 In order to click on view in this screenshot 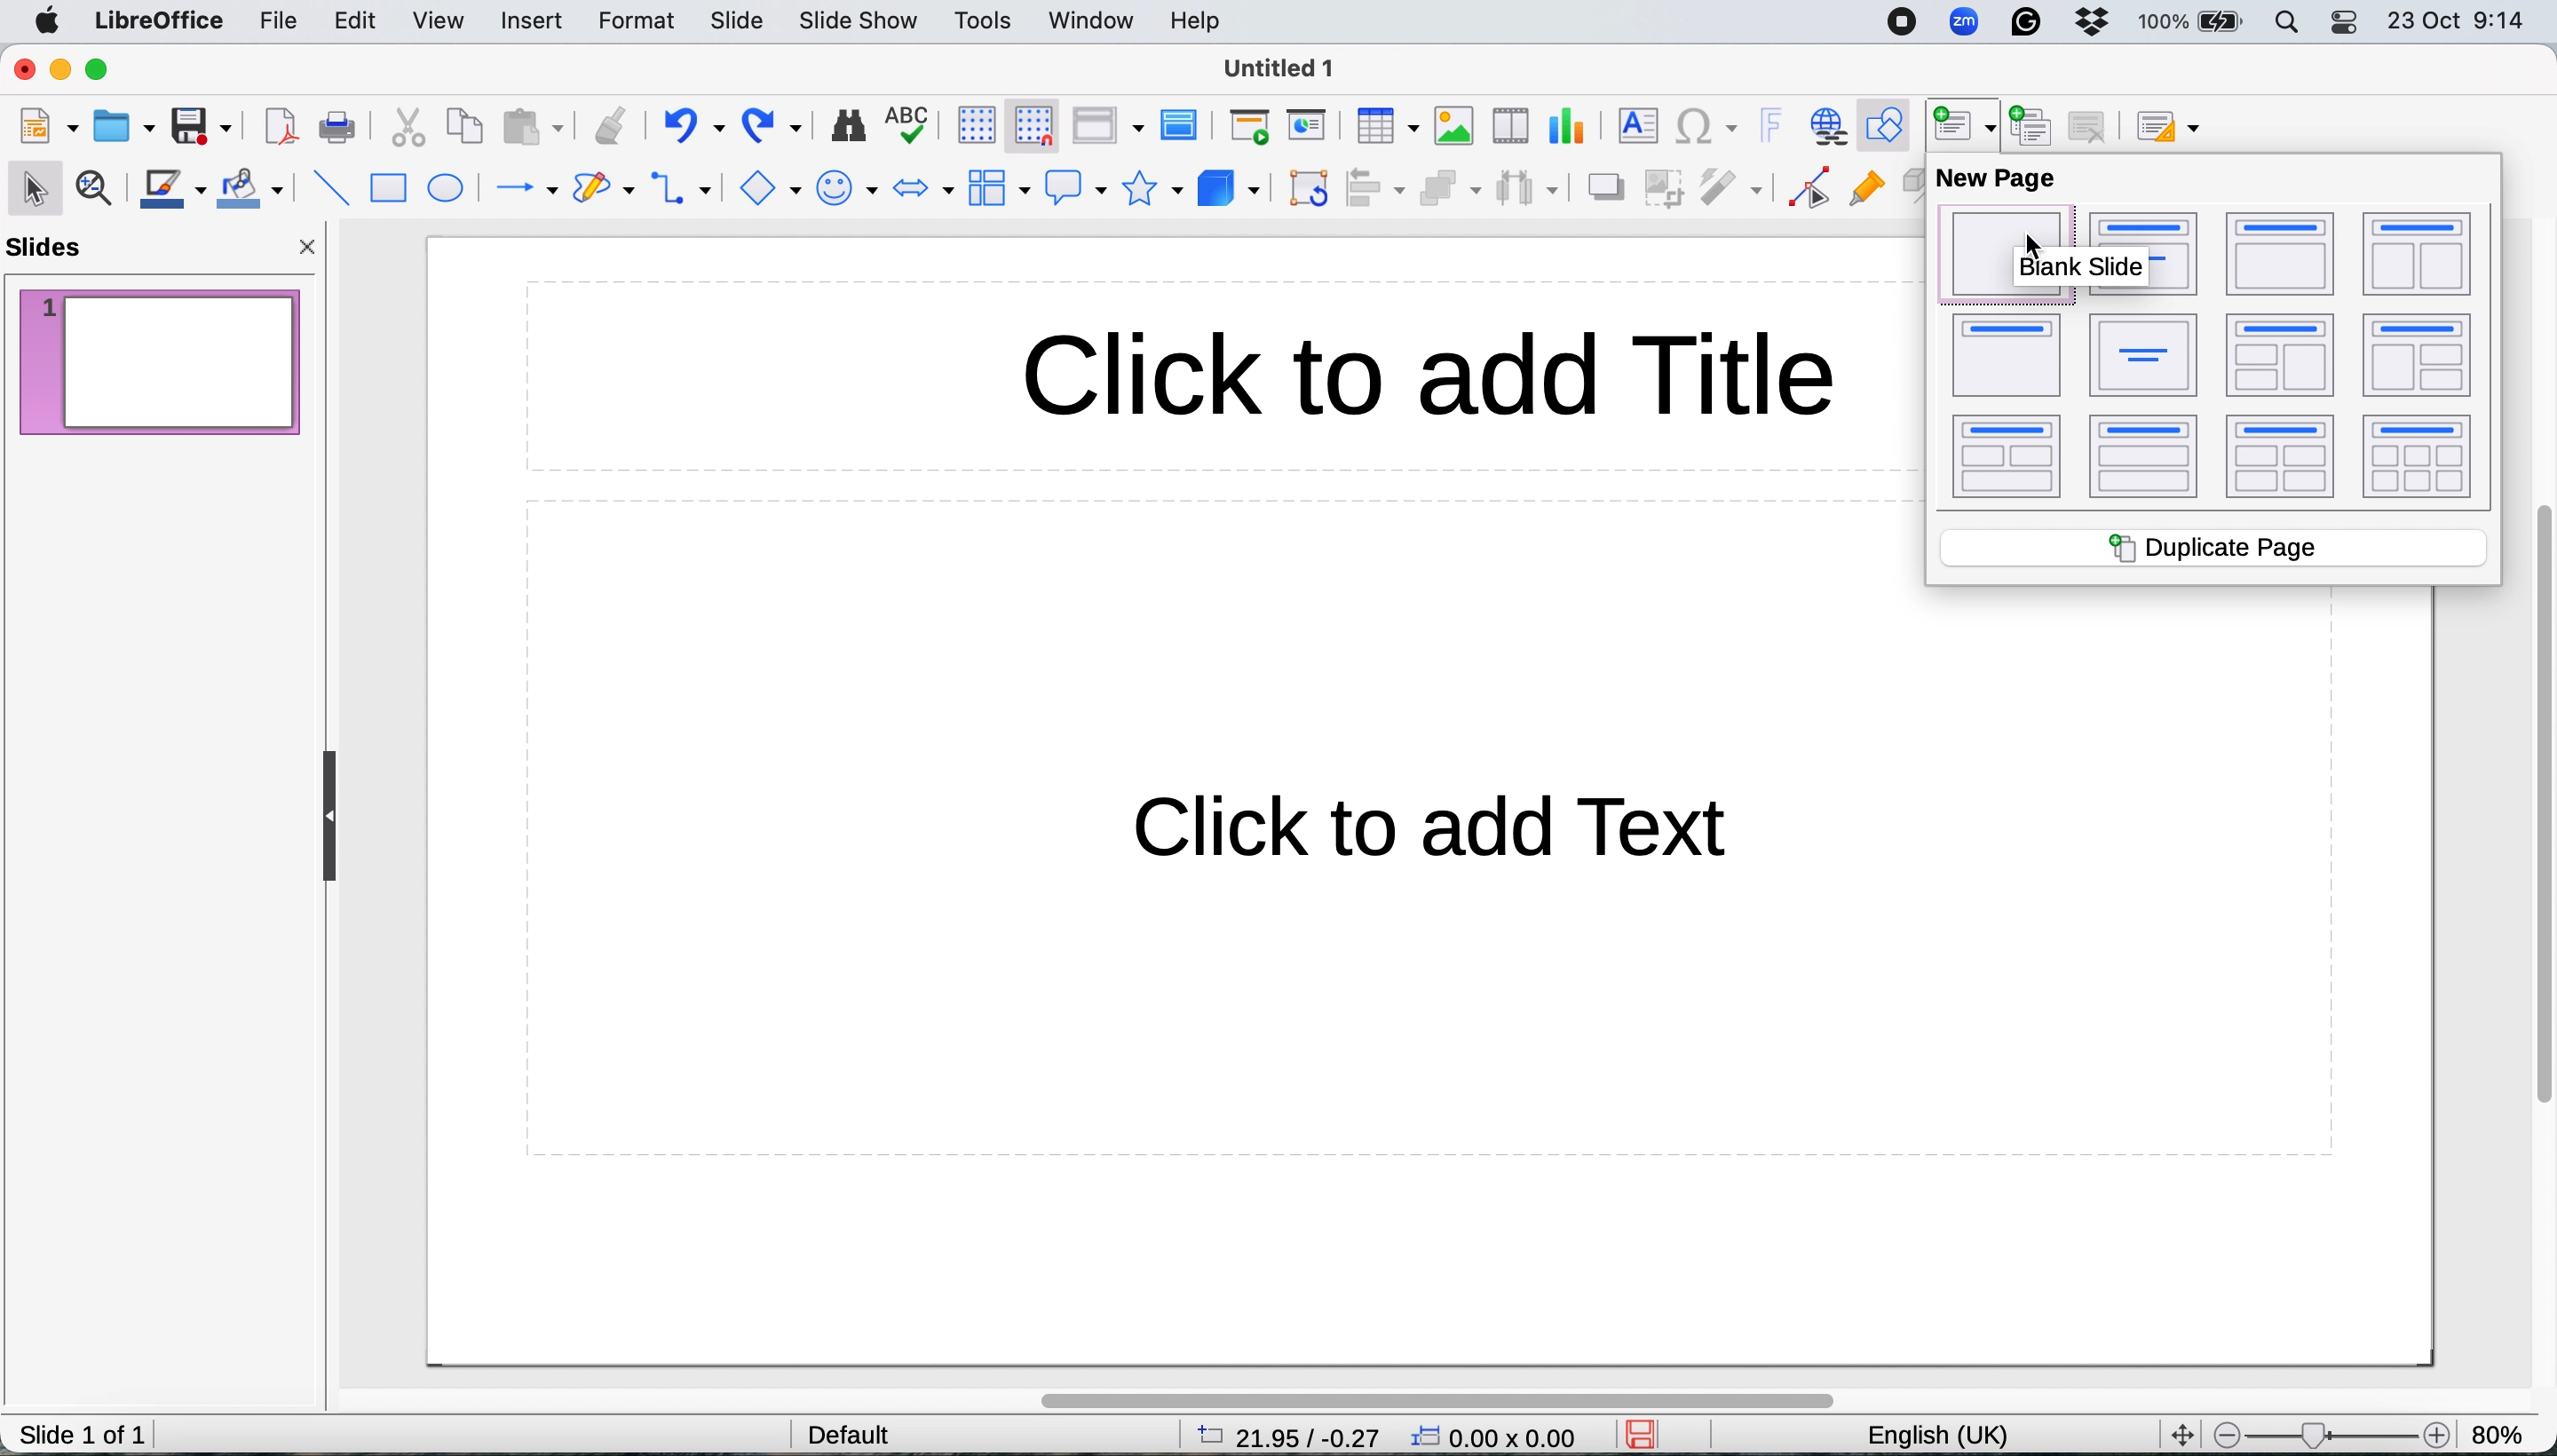, I will do `click(443, 22)`.